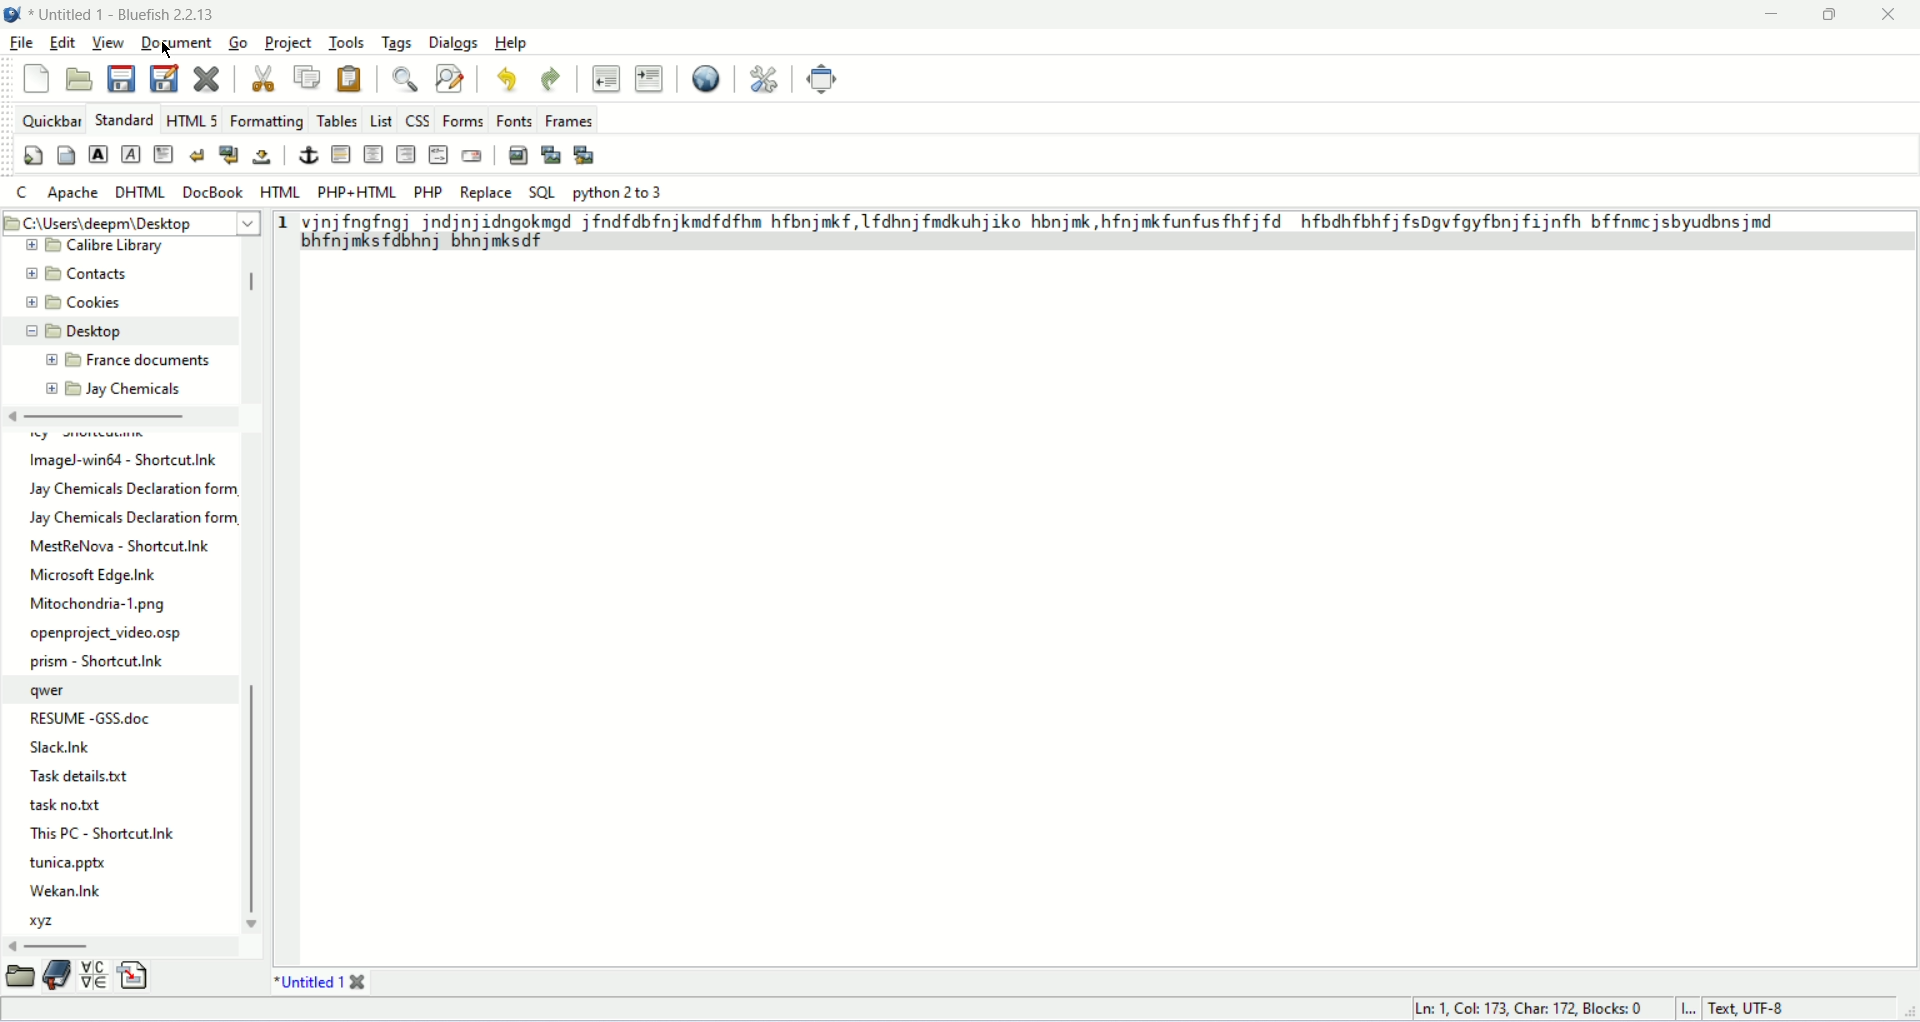 Image resolution: width=1920 pixels, height=1022 pixels. I want to click on close, so click(1888, 14).